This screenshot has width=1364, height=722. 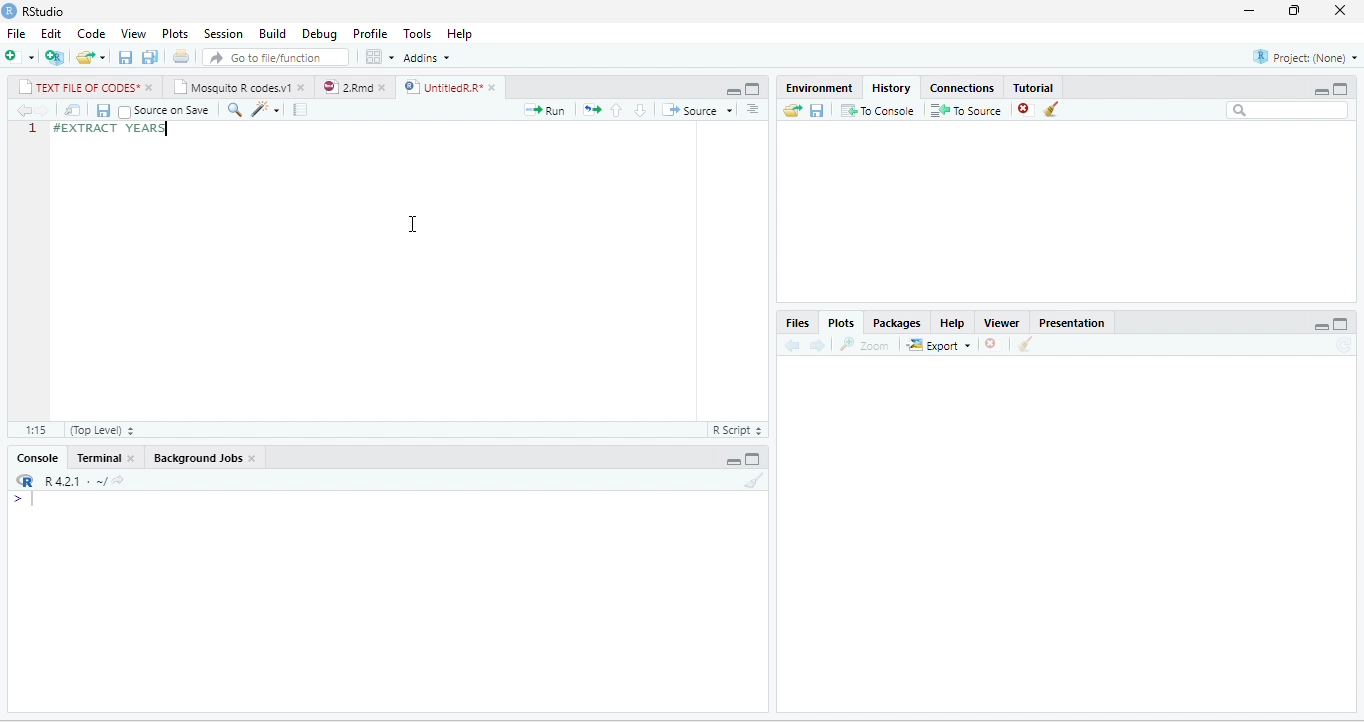 What do you see at coordinates (1340, 89) in the screenshot?
I see `Maximize` at bounding box center [1340, 89].